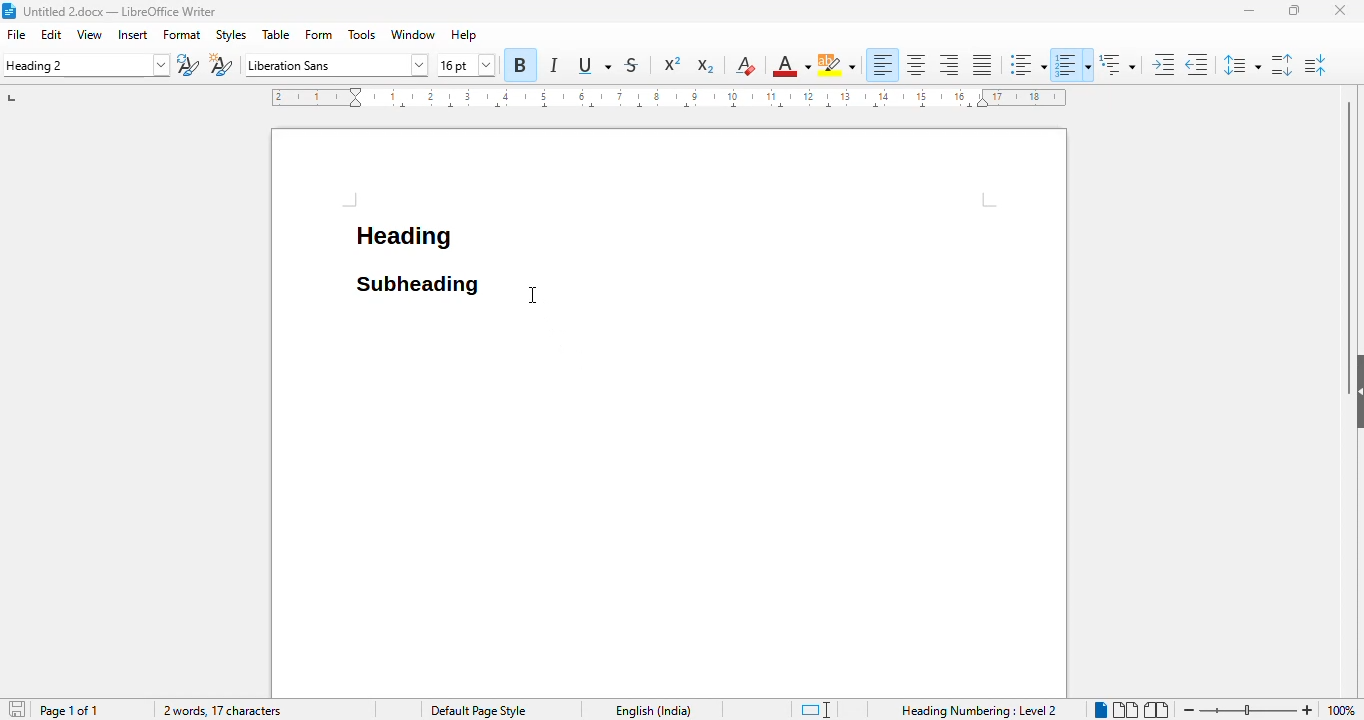 The height and width of the screenshot is (720, 1364). Describe the element at coordinates (1251, 11) in the screenshot. I see `minimize` at that location.